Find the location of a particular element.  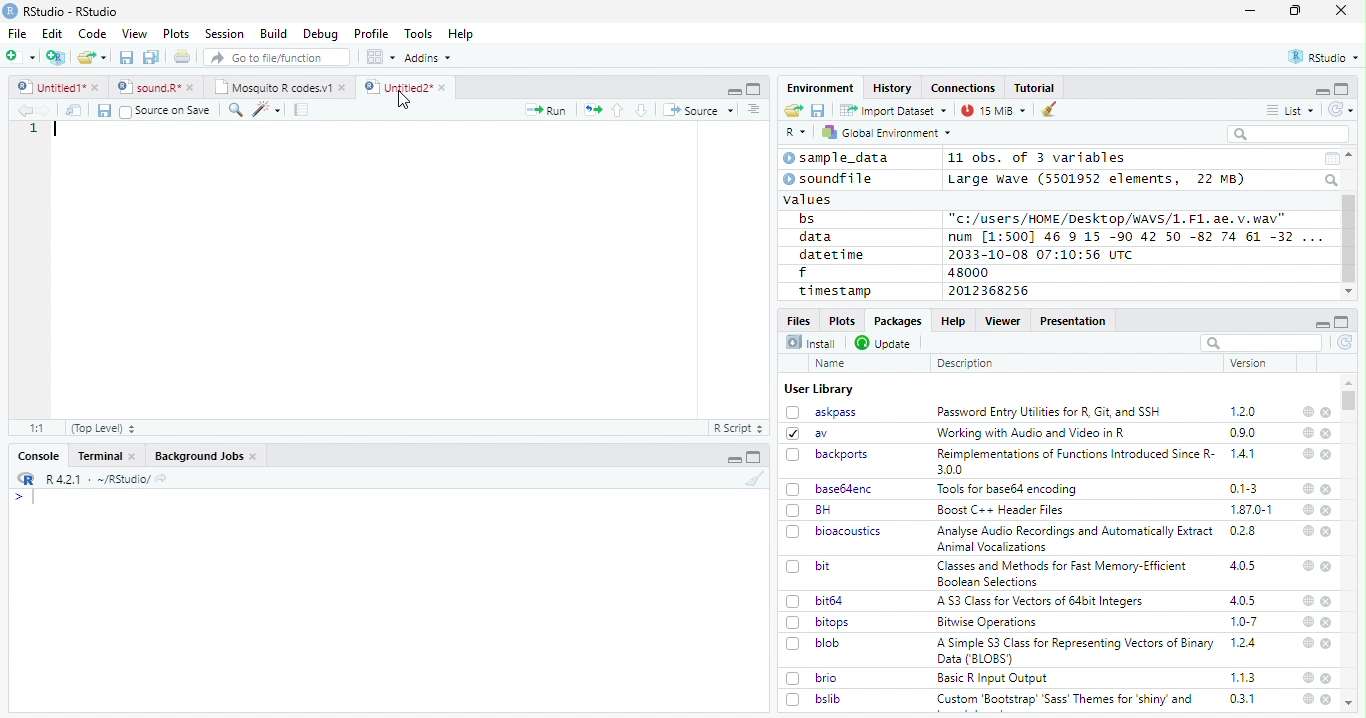

close is located at coordinates (1327, 623).